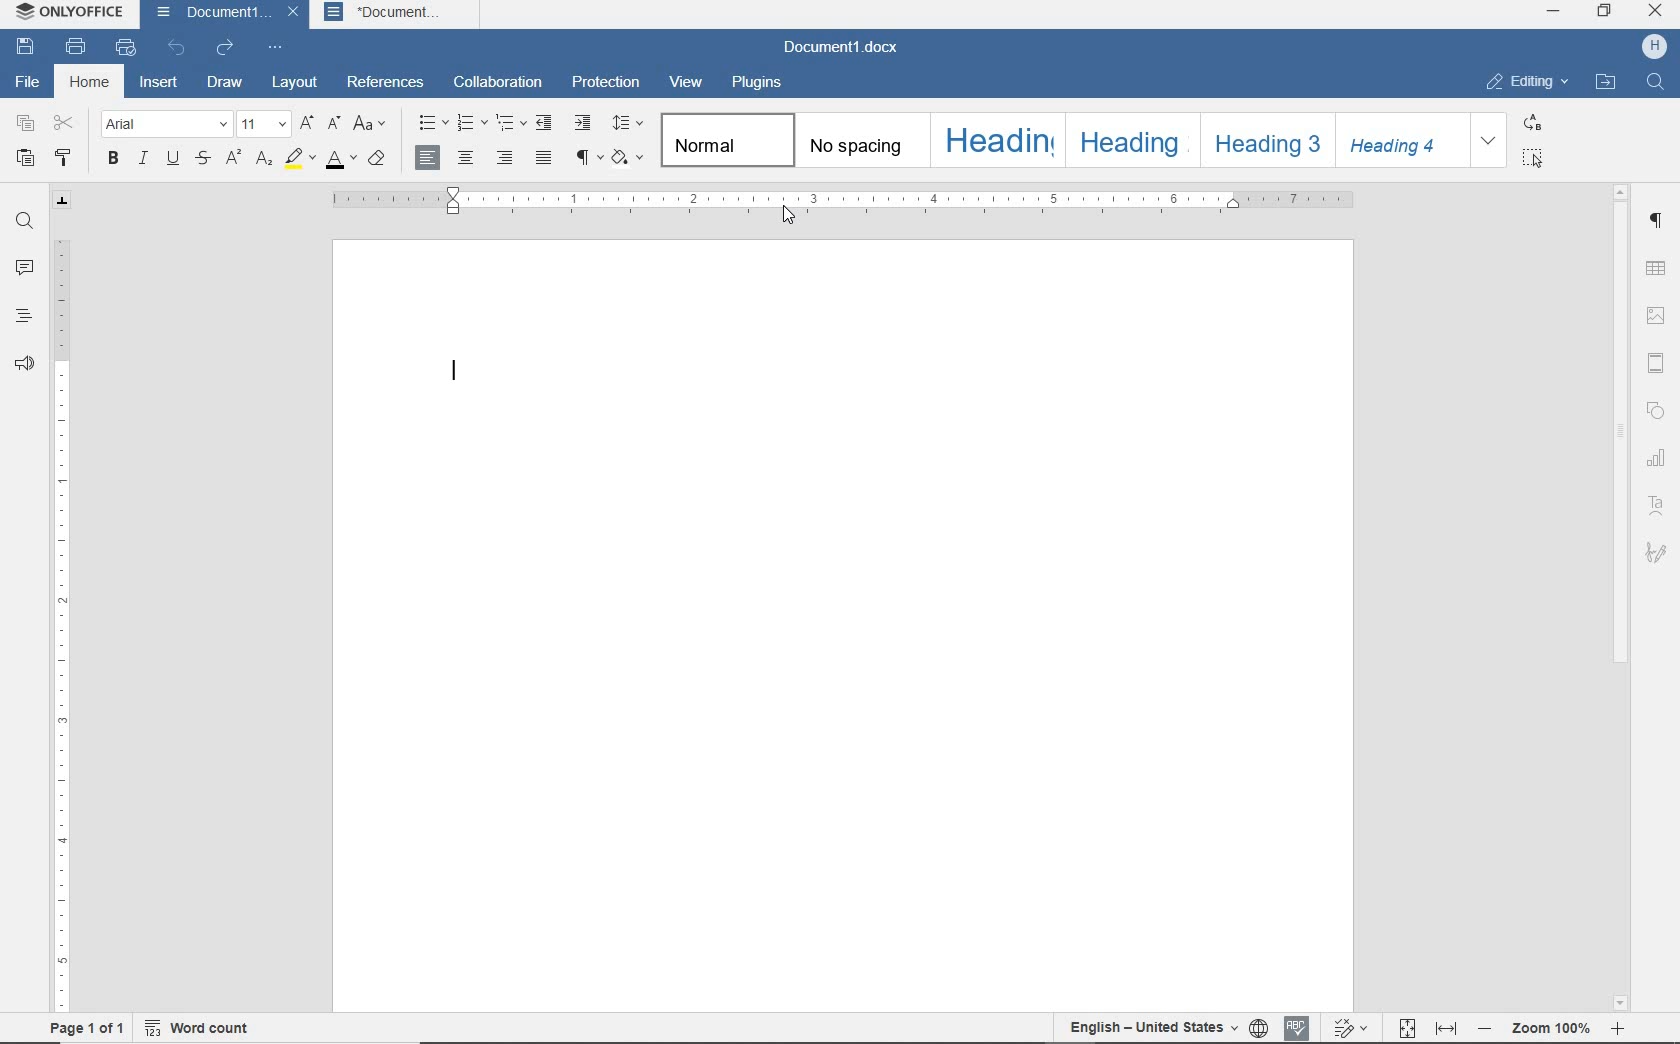 The height and width of the screenshot is (1044, 1680). I want to click on EDITOR, so click(451, 367).